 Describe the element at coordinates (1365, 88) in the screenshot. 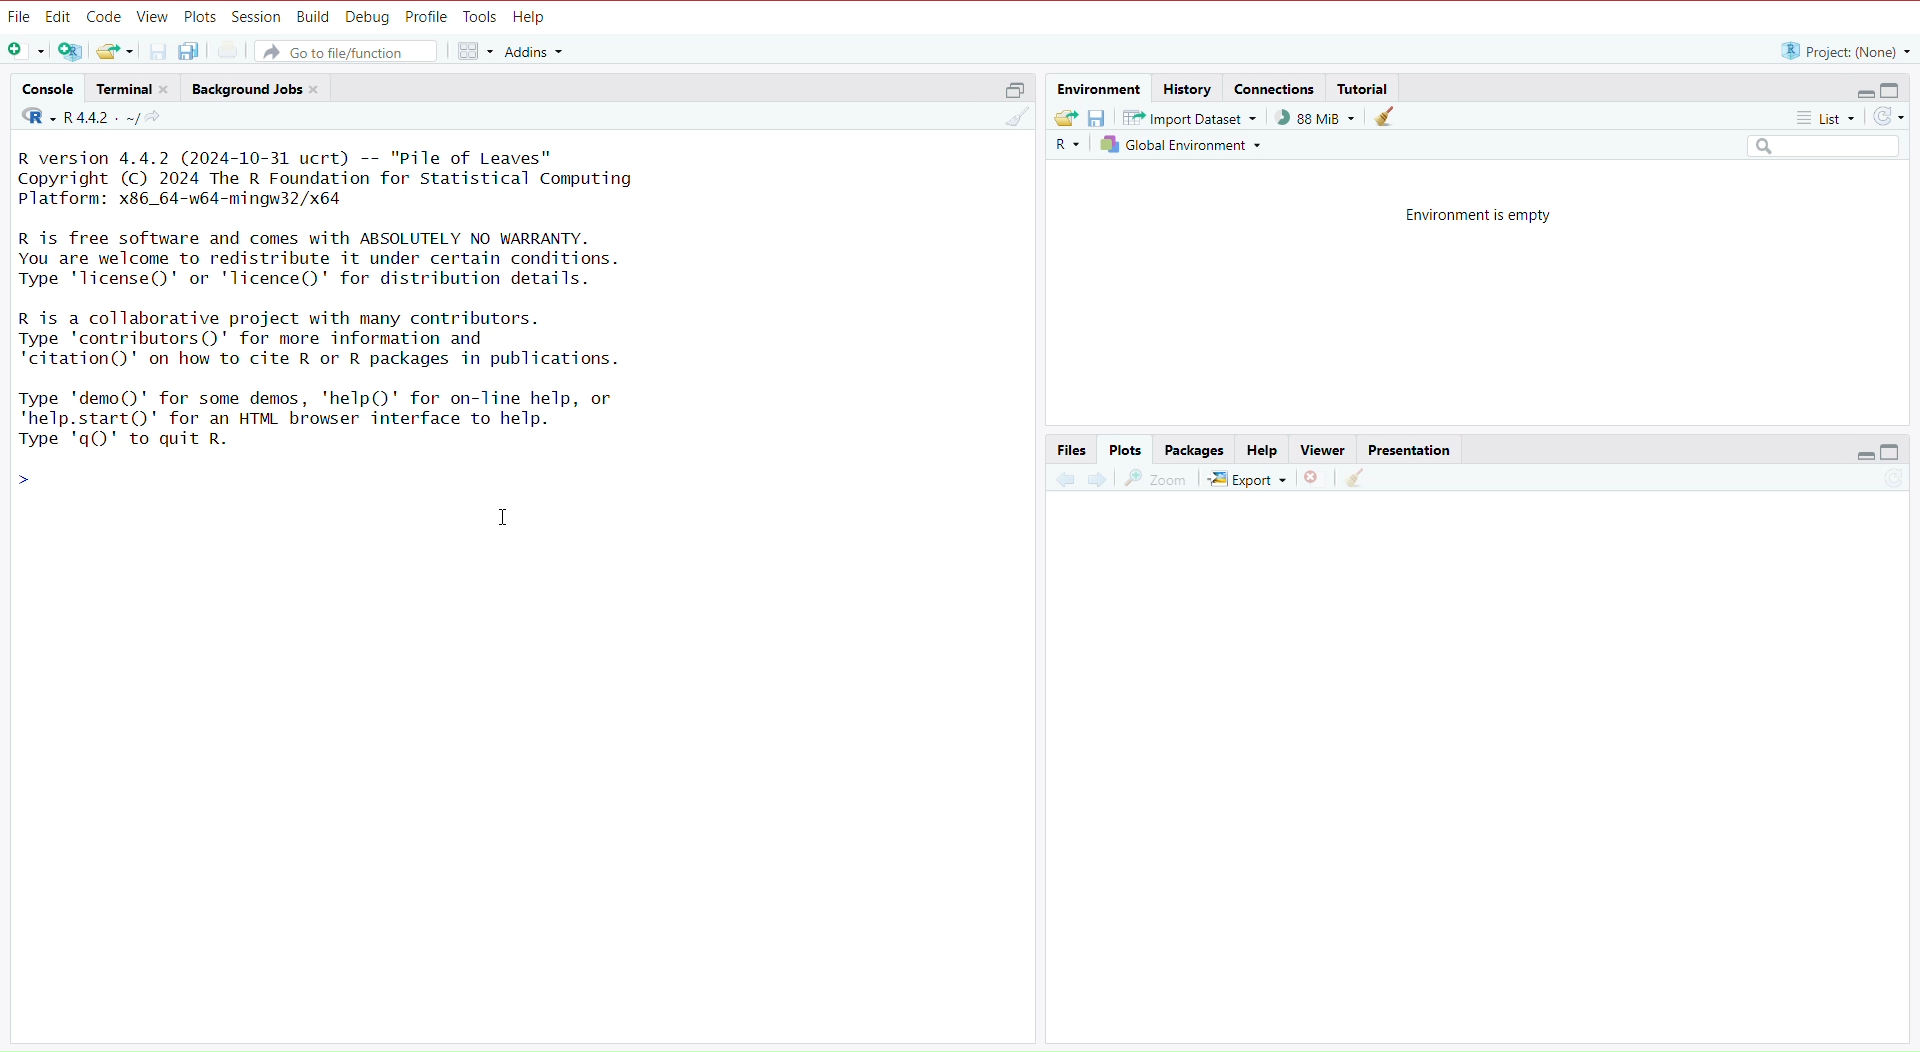

I see `tutorial` at that location.